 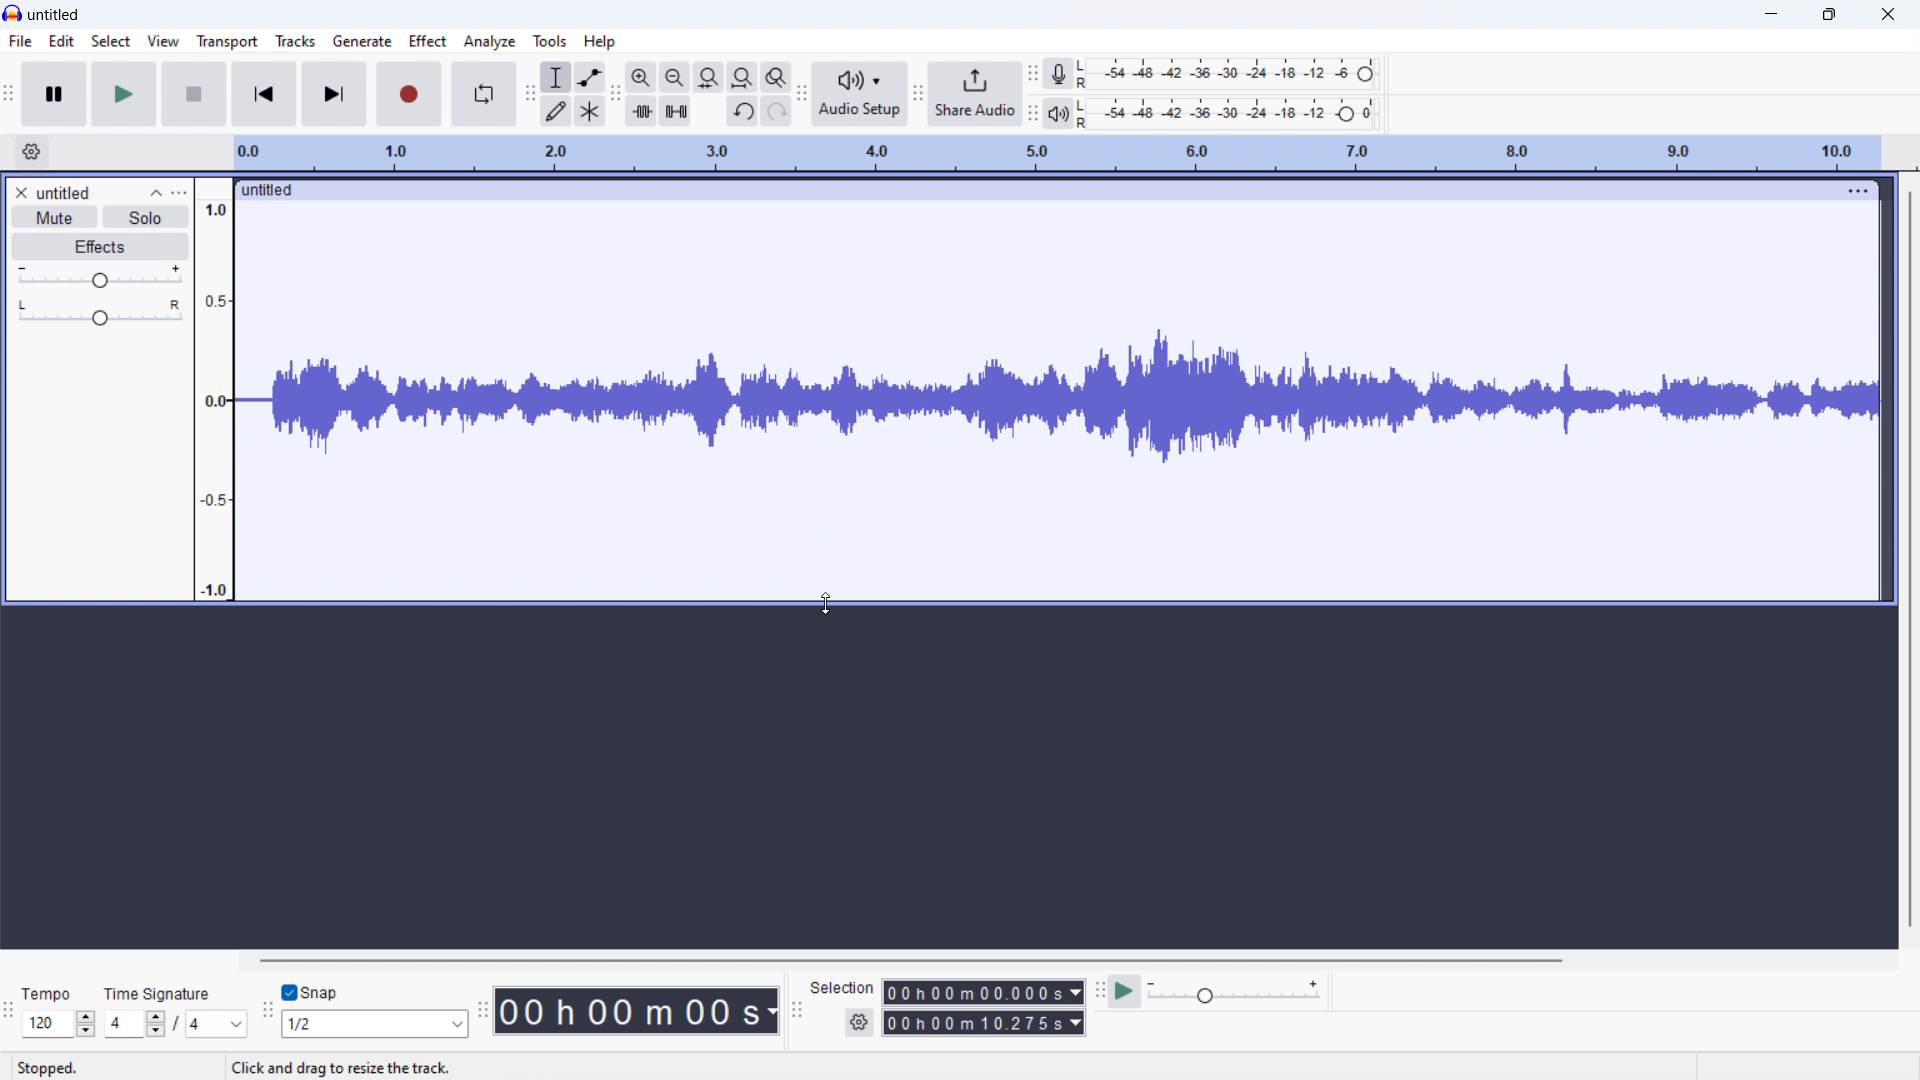 I want to click on timeline settings, so click(x=31, y=151).